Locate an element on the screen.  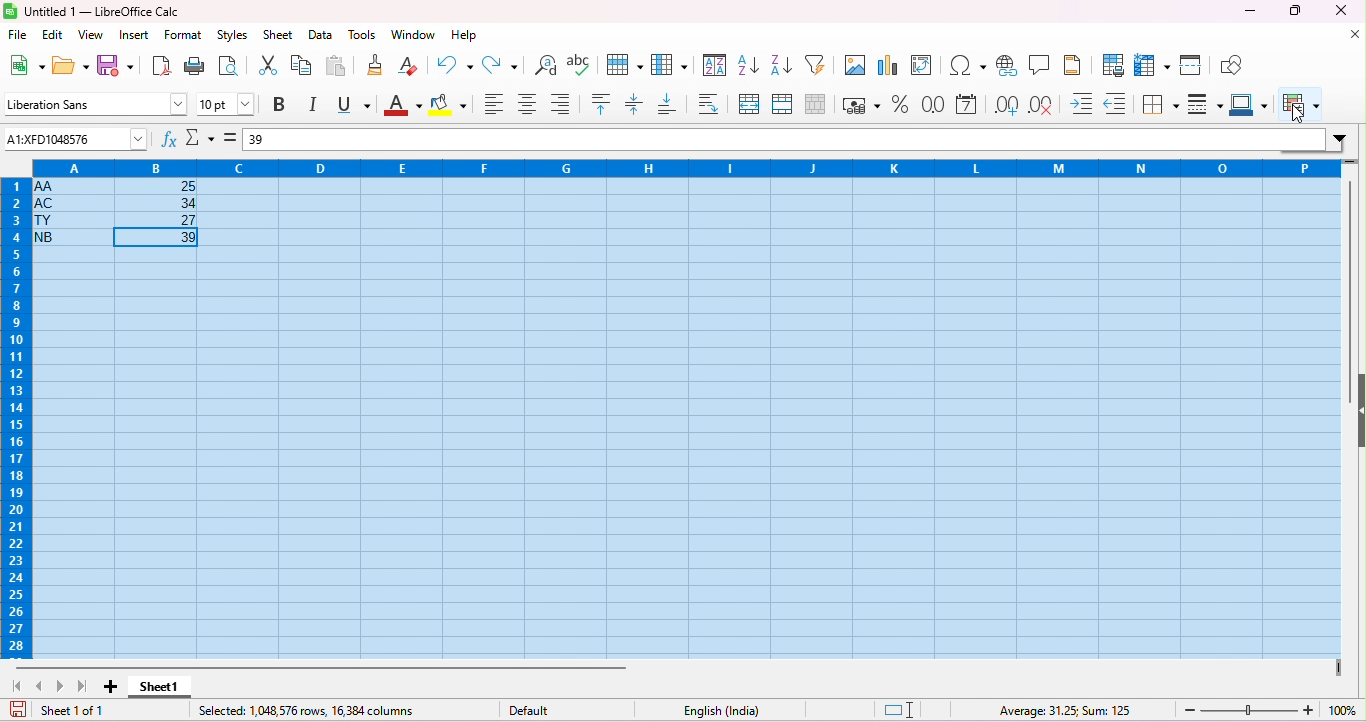
function wizard is located at coordinates (170, 140).